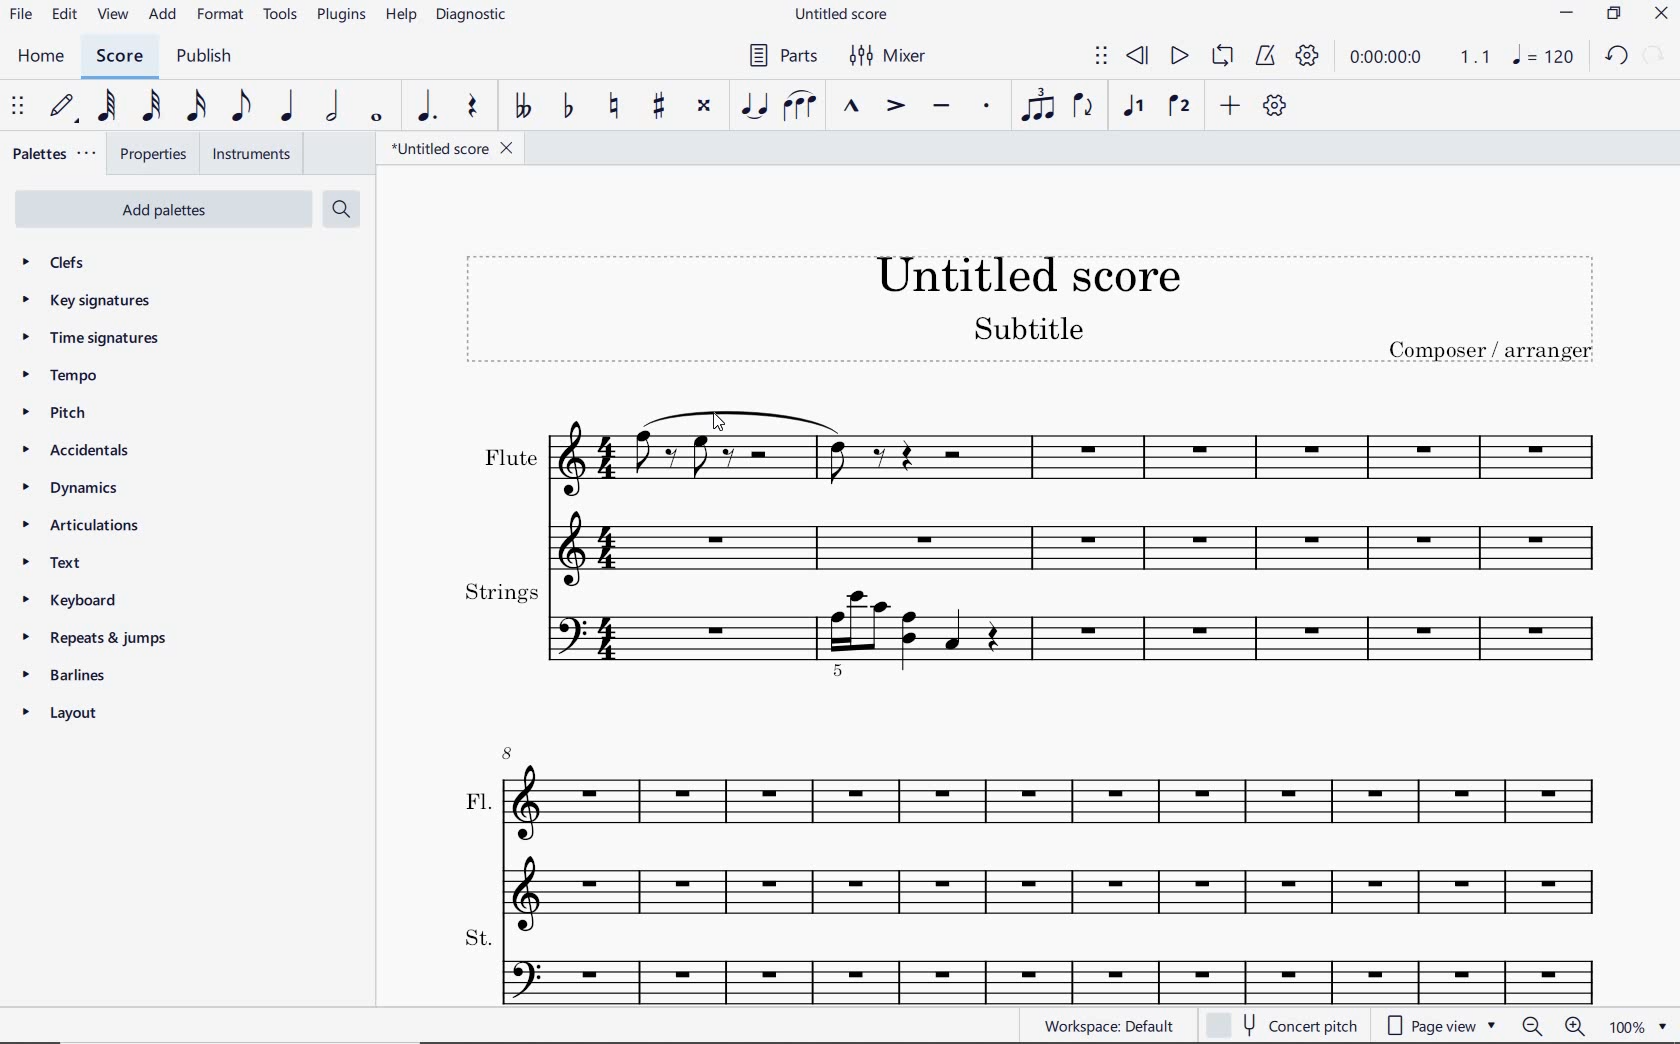  I want to click on search palettes, so click(343, 209).